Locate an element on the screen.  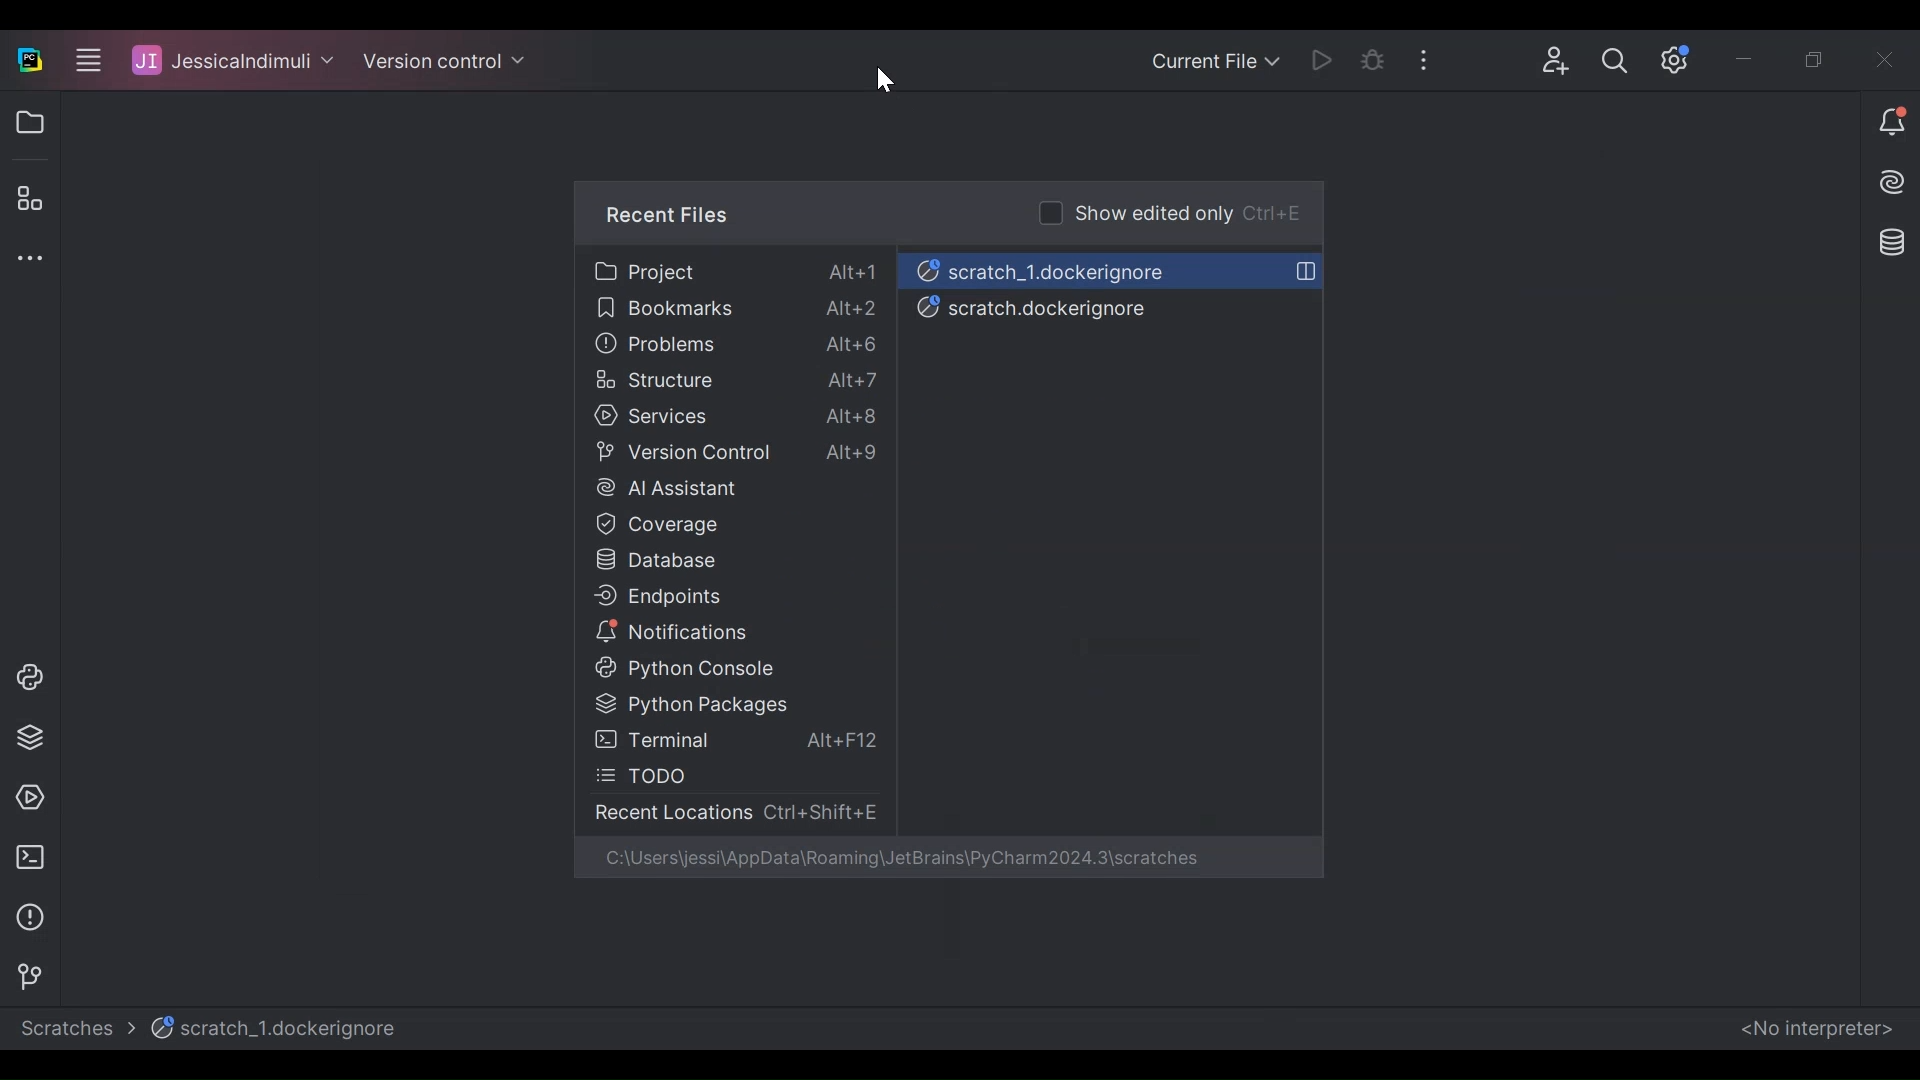
Database is located at coordinates (723, 561).